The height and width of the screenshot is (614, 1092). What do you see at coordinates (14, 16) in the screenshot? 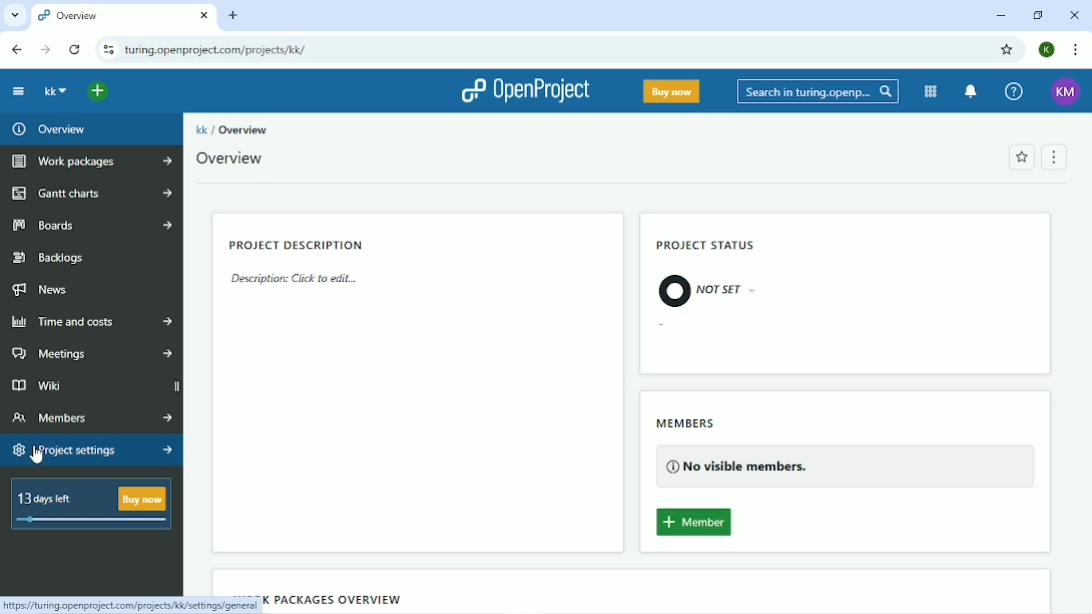
I see `Search tabs` at bounding box center [14, 16].